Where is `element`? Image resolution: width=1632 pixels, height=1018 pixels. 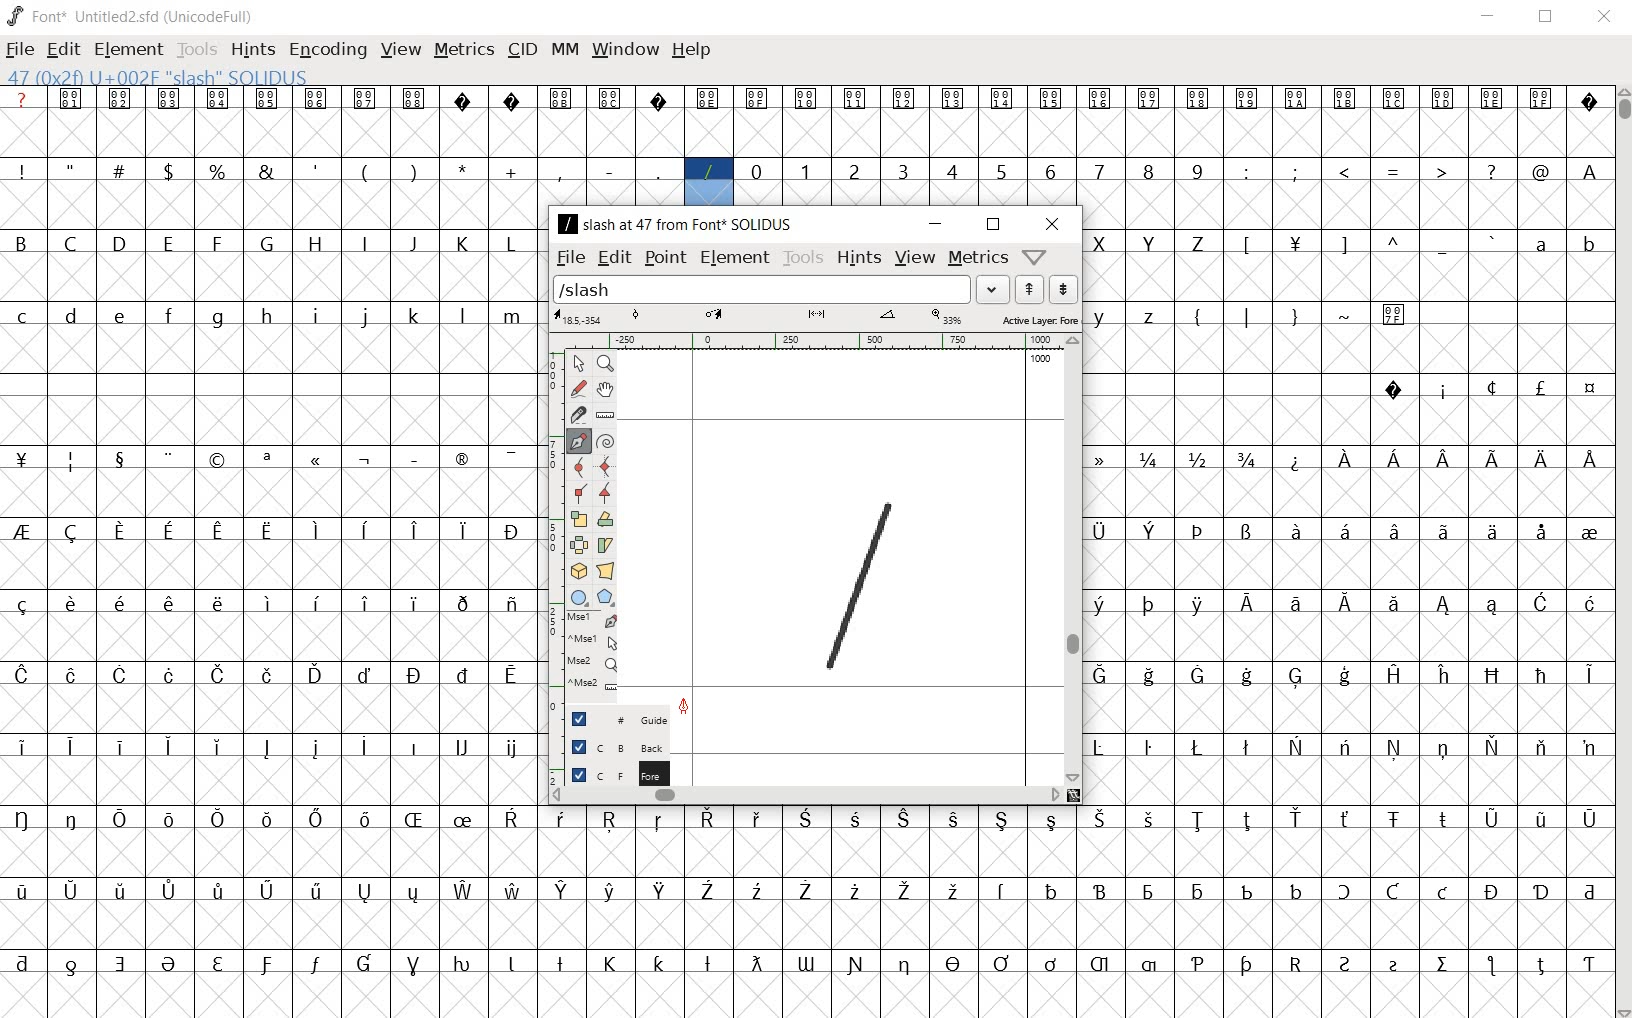 element is located at coordinates (733, 257).